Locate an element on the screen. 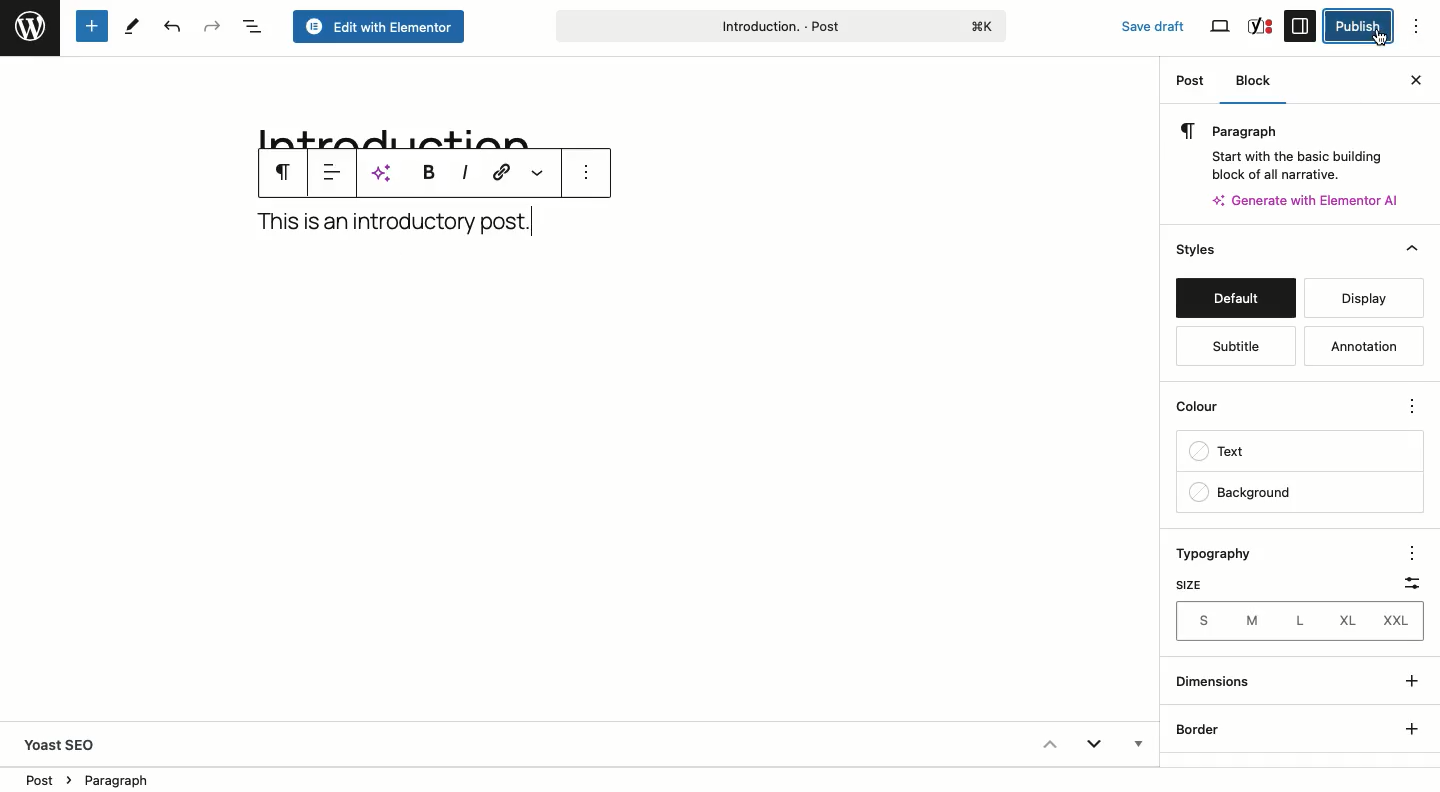  Text is located at coordinates (1225, 454).